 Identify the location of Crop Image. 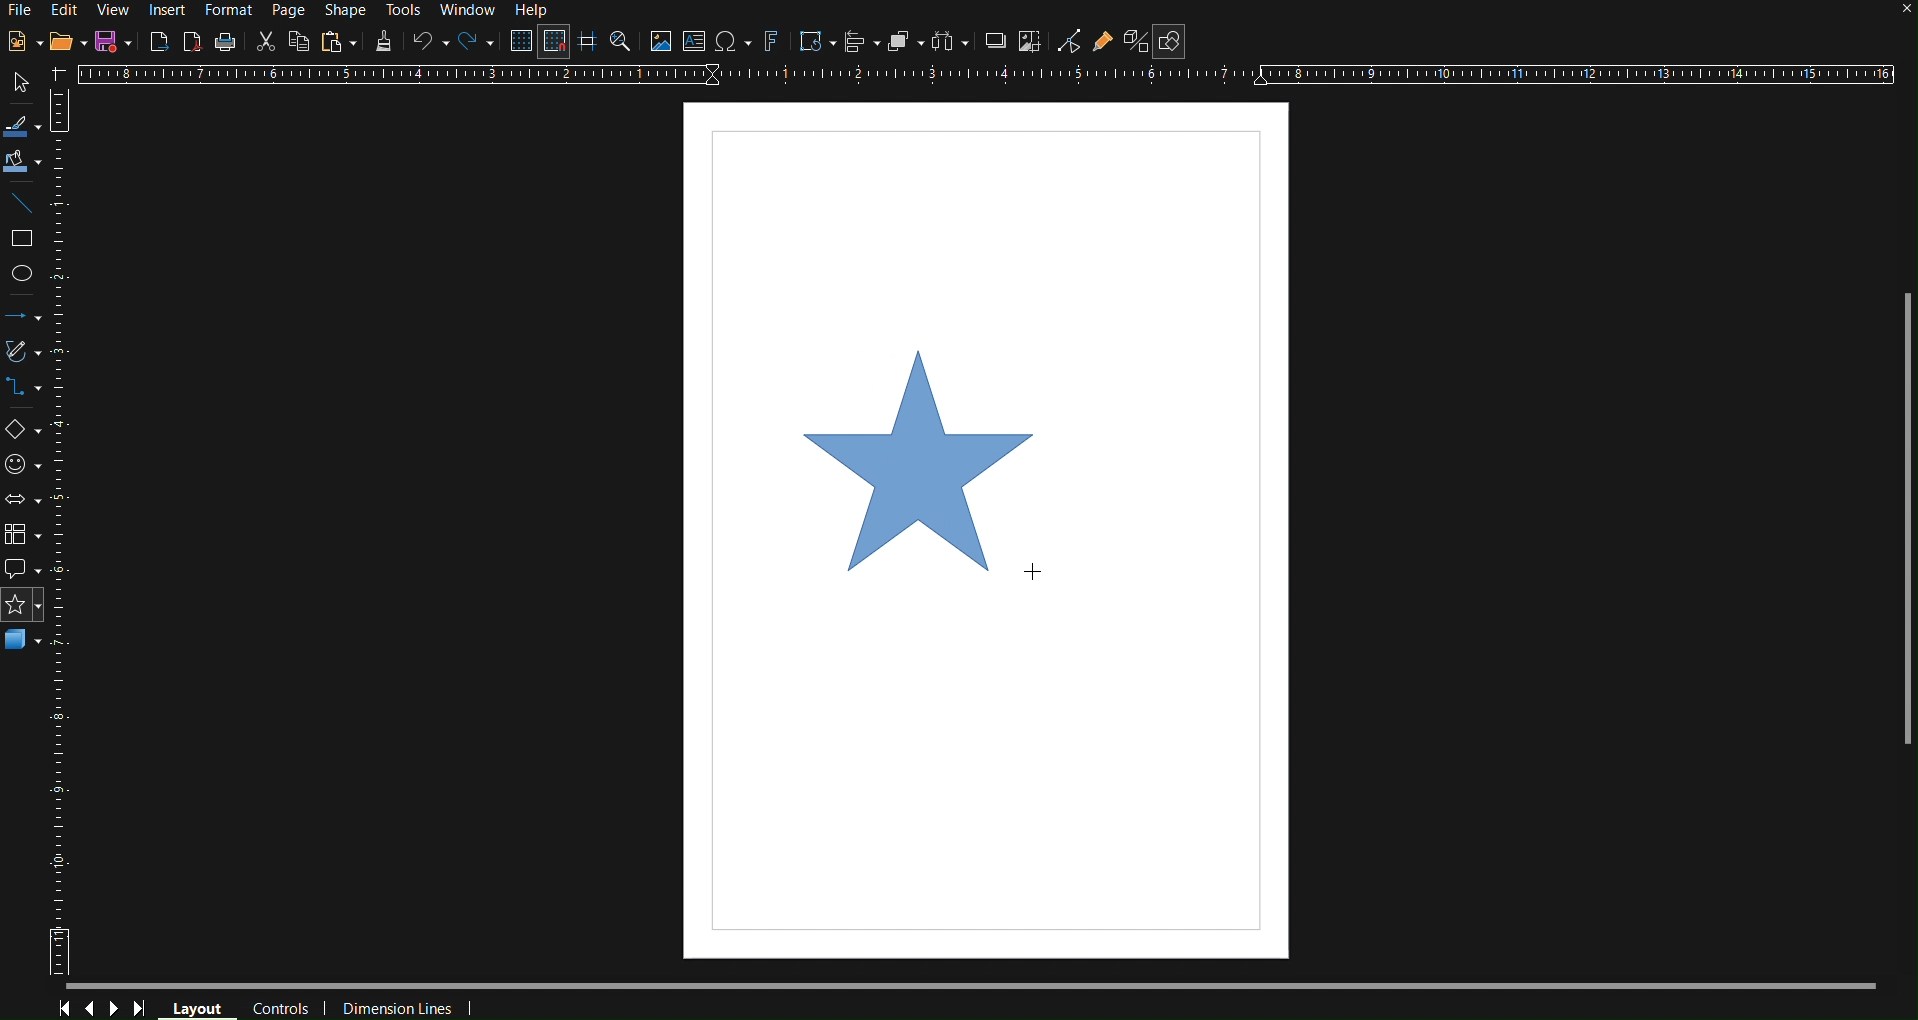
(1031, 44).